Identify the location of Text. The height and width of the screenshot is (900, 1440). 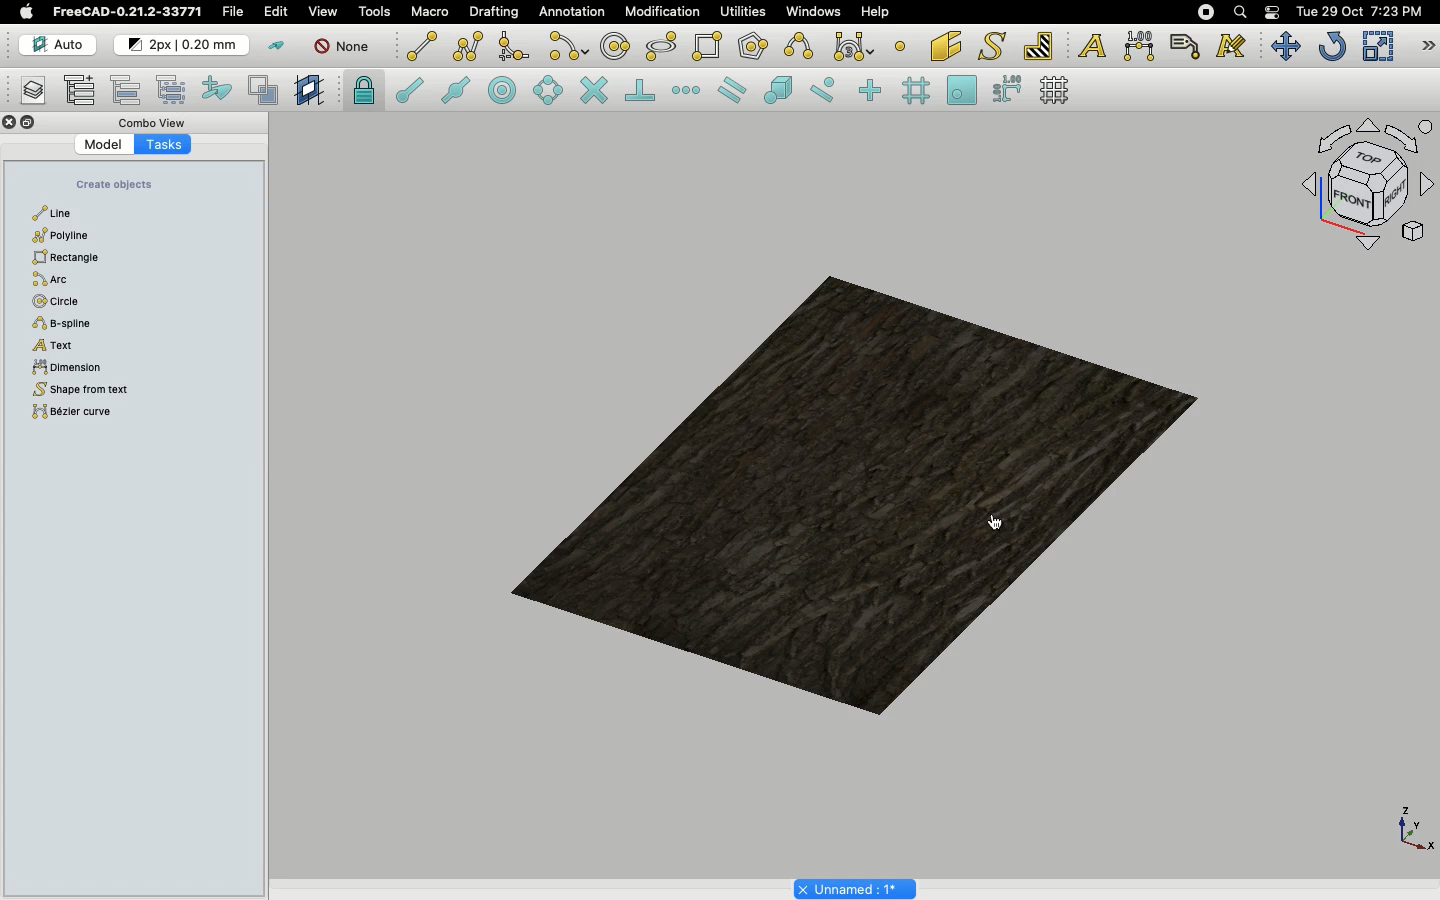
(52, 345).